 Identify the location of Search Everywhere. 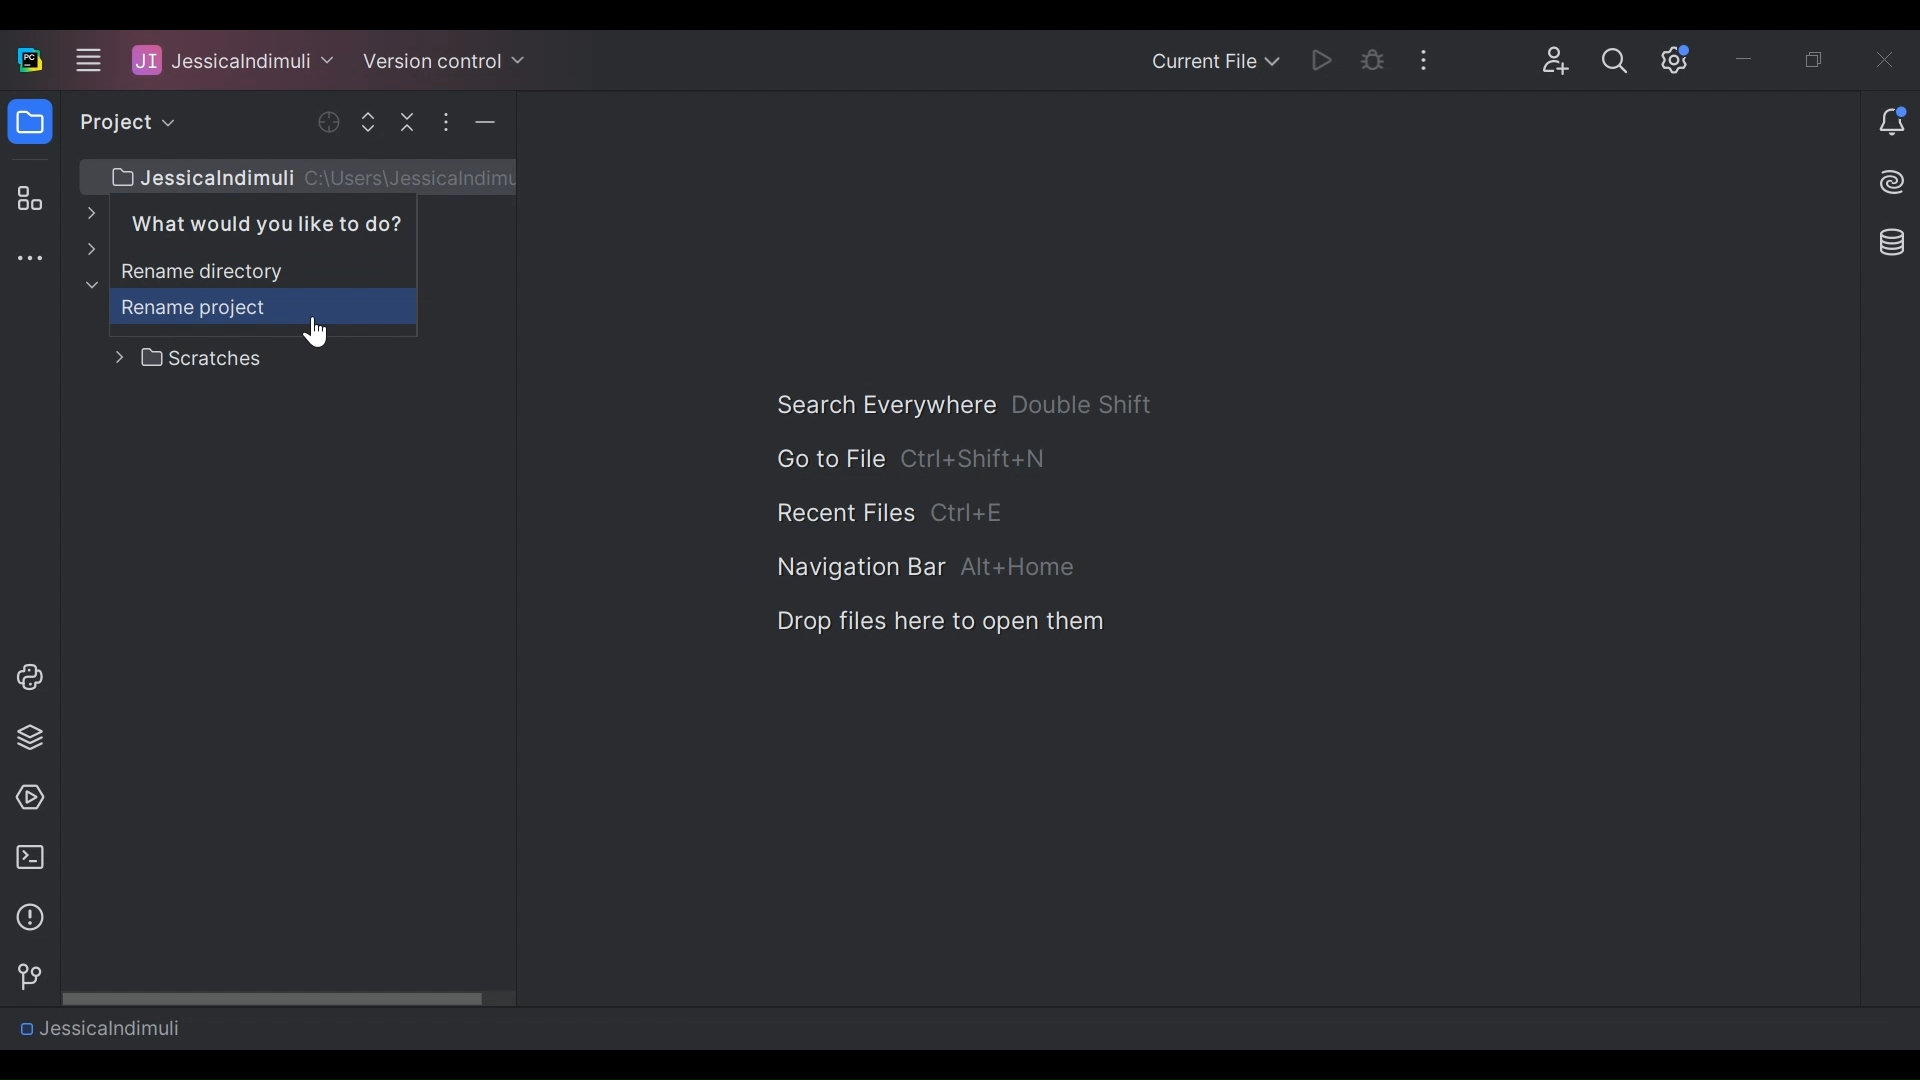
(884, 405).